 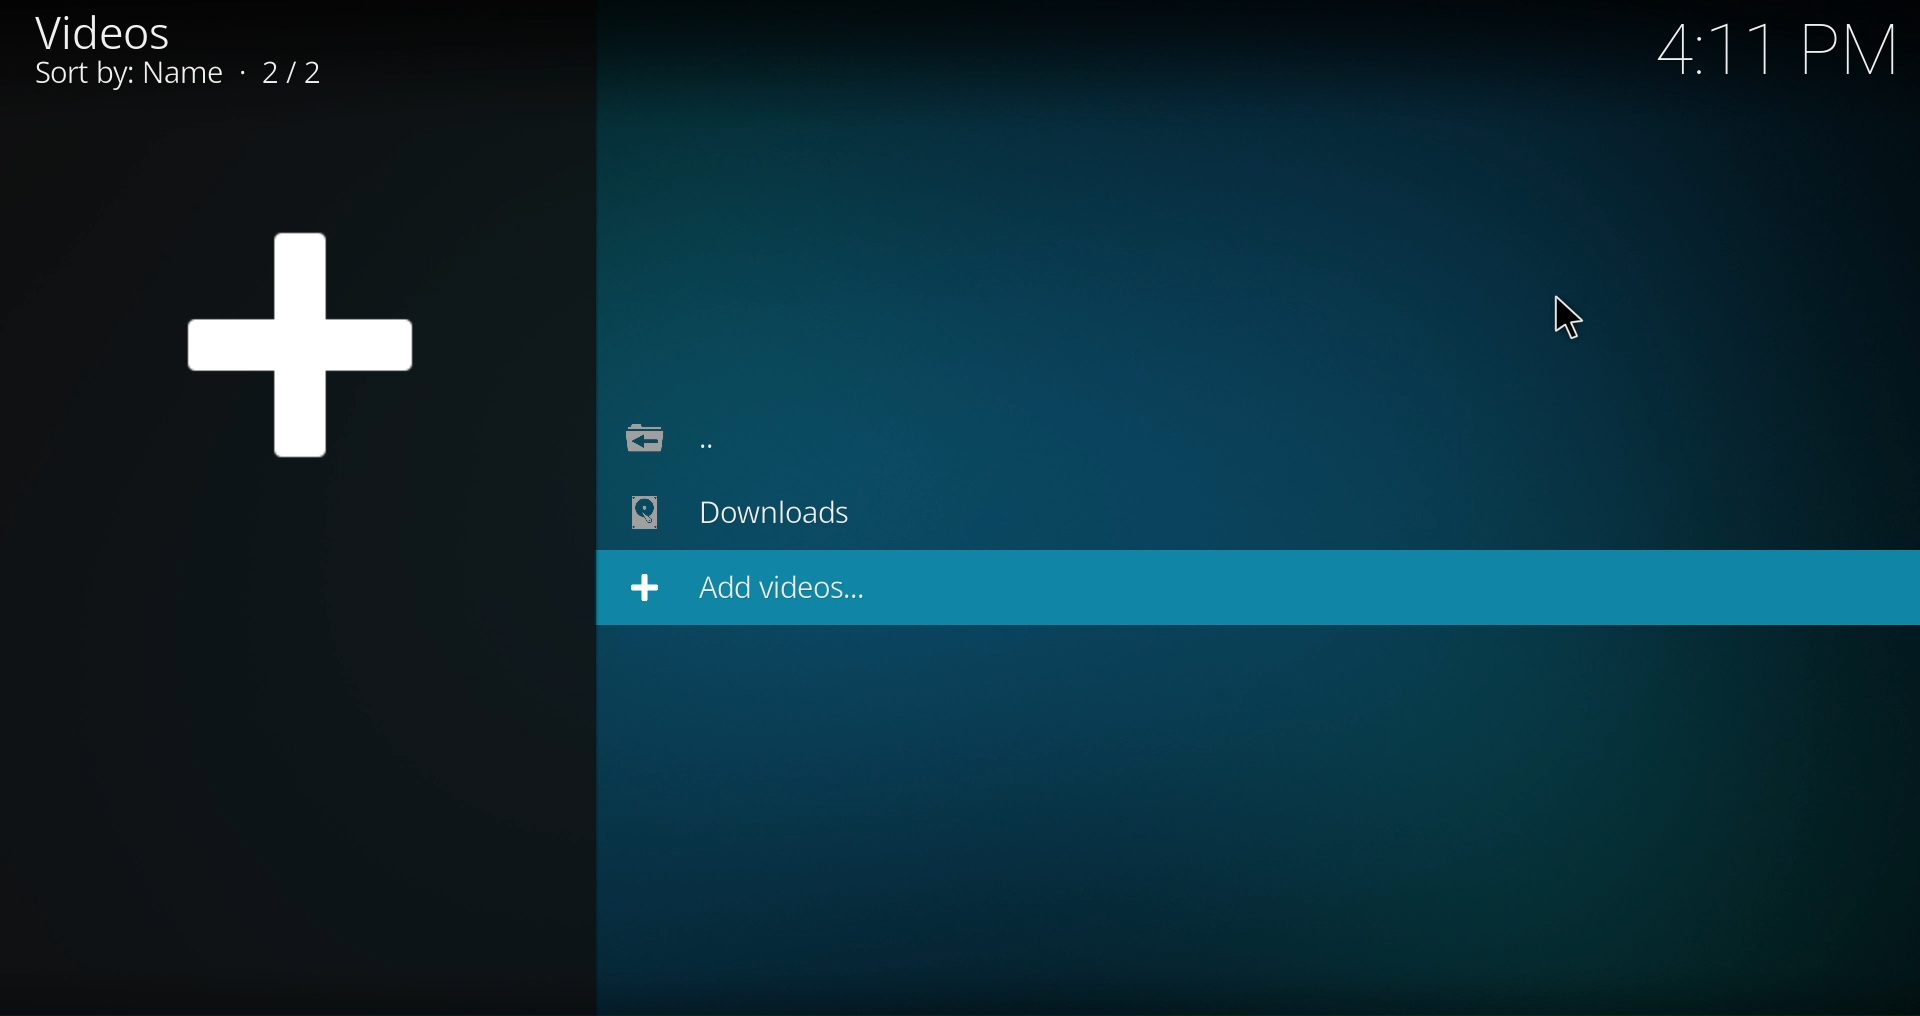 I want to click on Plus Logo, so click(x=324, y=339).